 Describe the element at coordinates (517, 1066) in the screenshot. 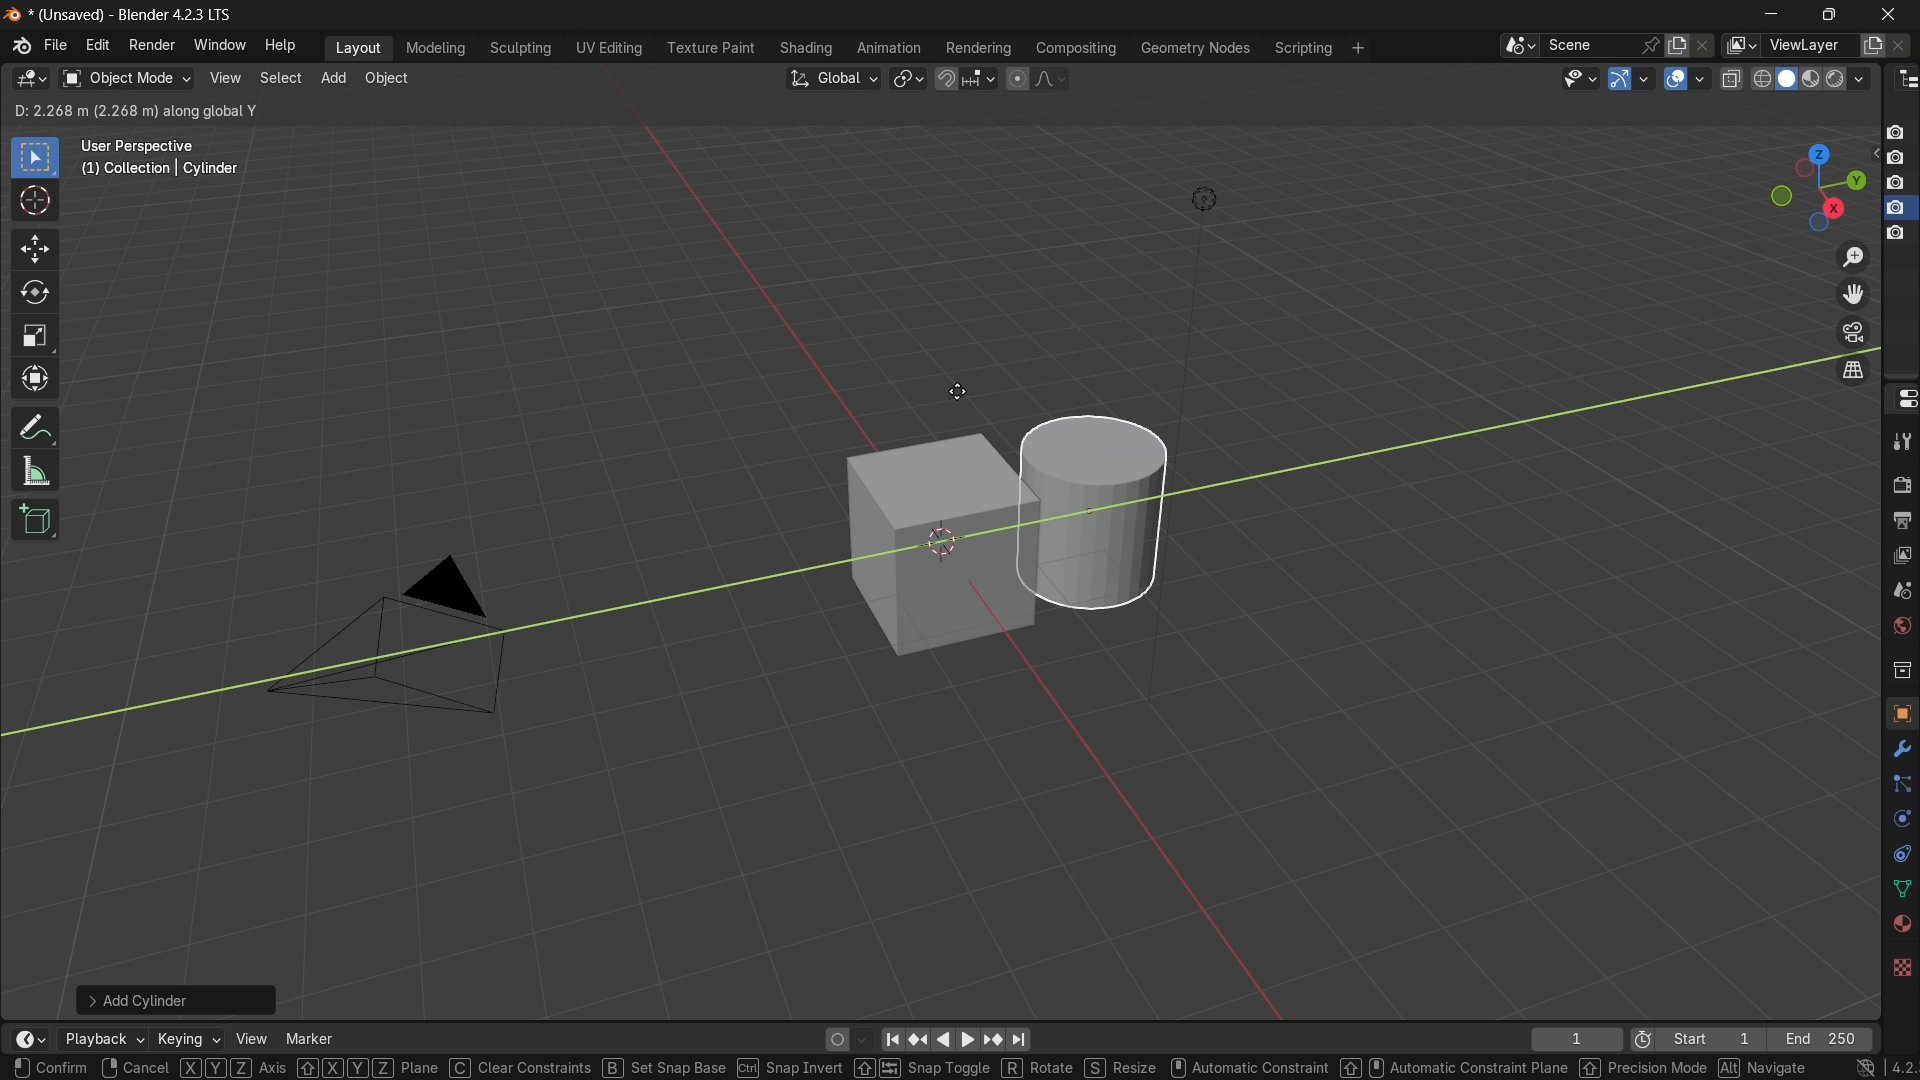

I see `clear constraints` at that location.